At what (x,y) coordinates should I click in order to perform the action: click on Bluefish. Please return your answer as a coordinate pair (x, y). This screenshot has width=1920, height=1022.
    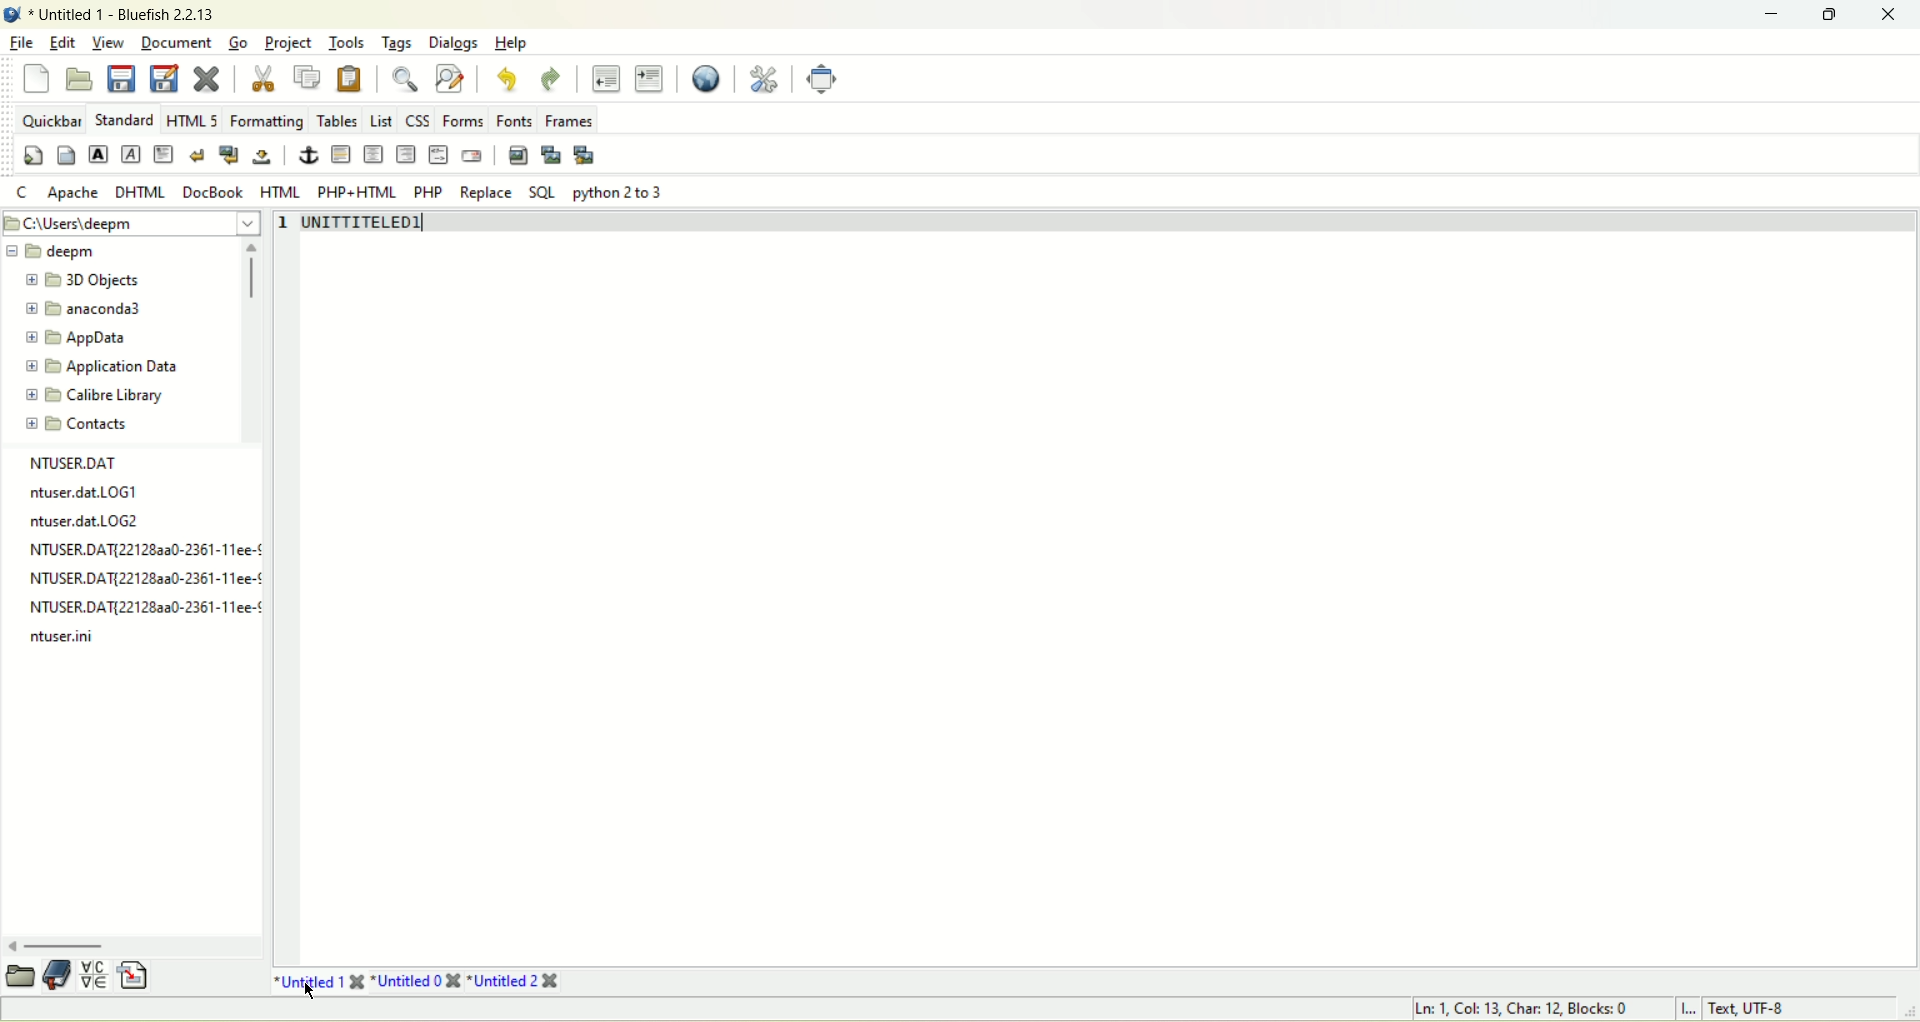
    Looking at the image, I should click on (12, 14).